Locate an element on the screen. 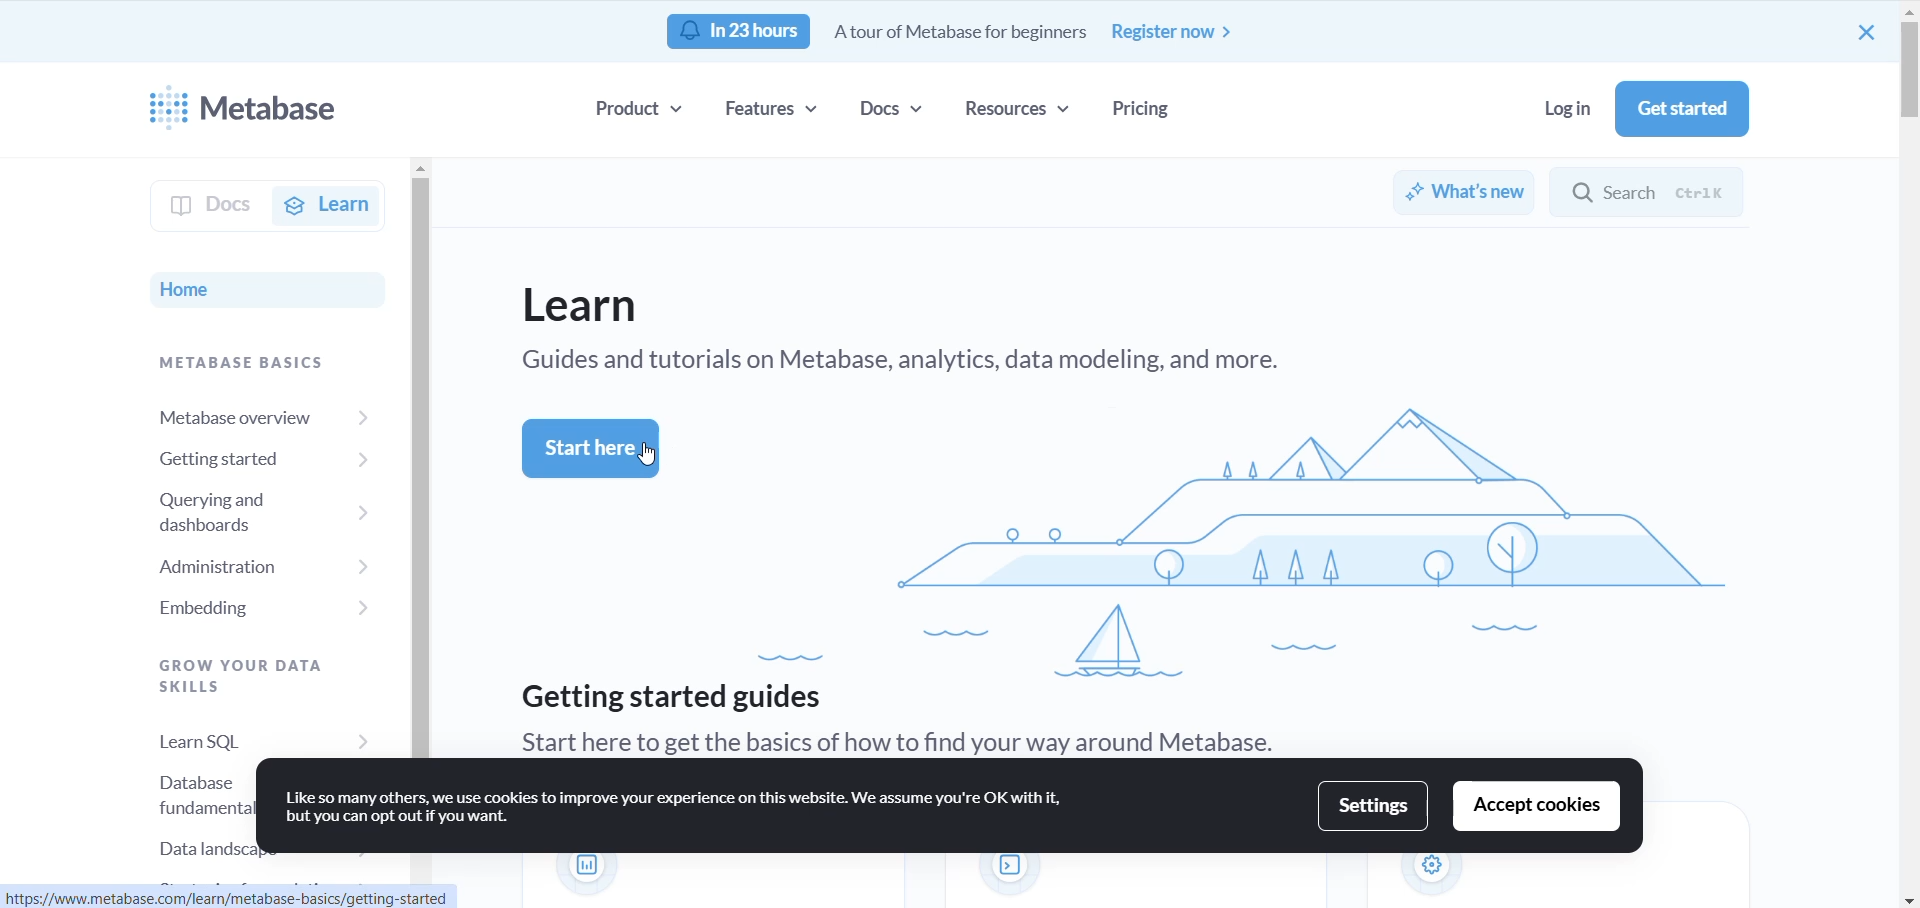  resources is located at coordinates (1019, 110).